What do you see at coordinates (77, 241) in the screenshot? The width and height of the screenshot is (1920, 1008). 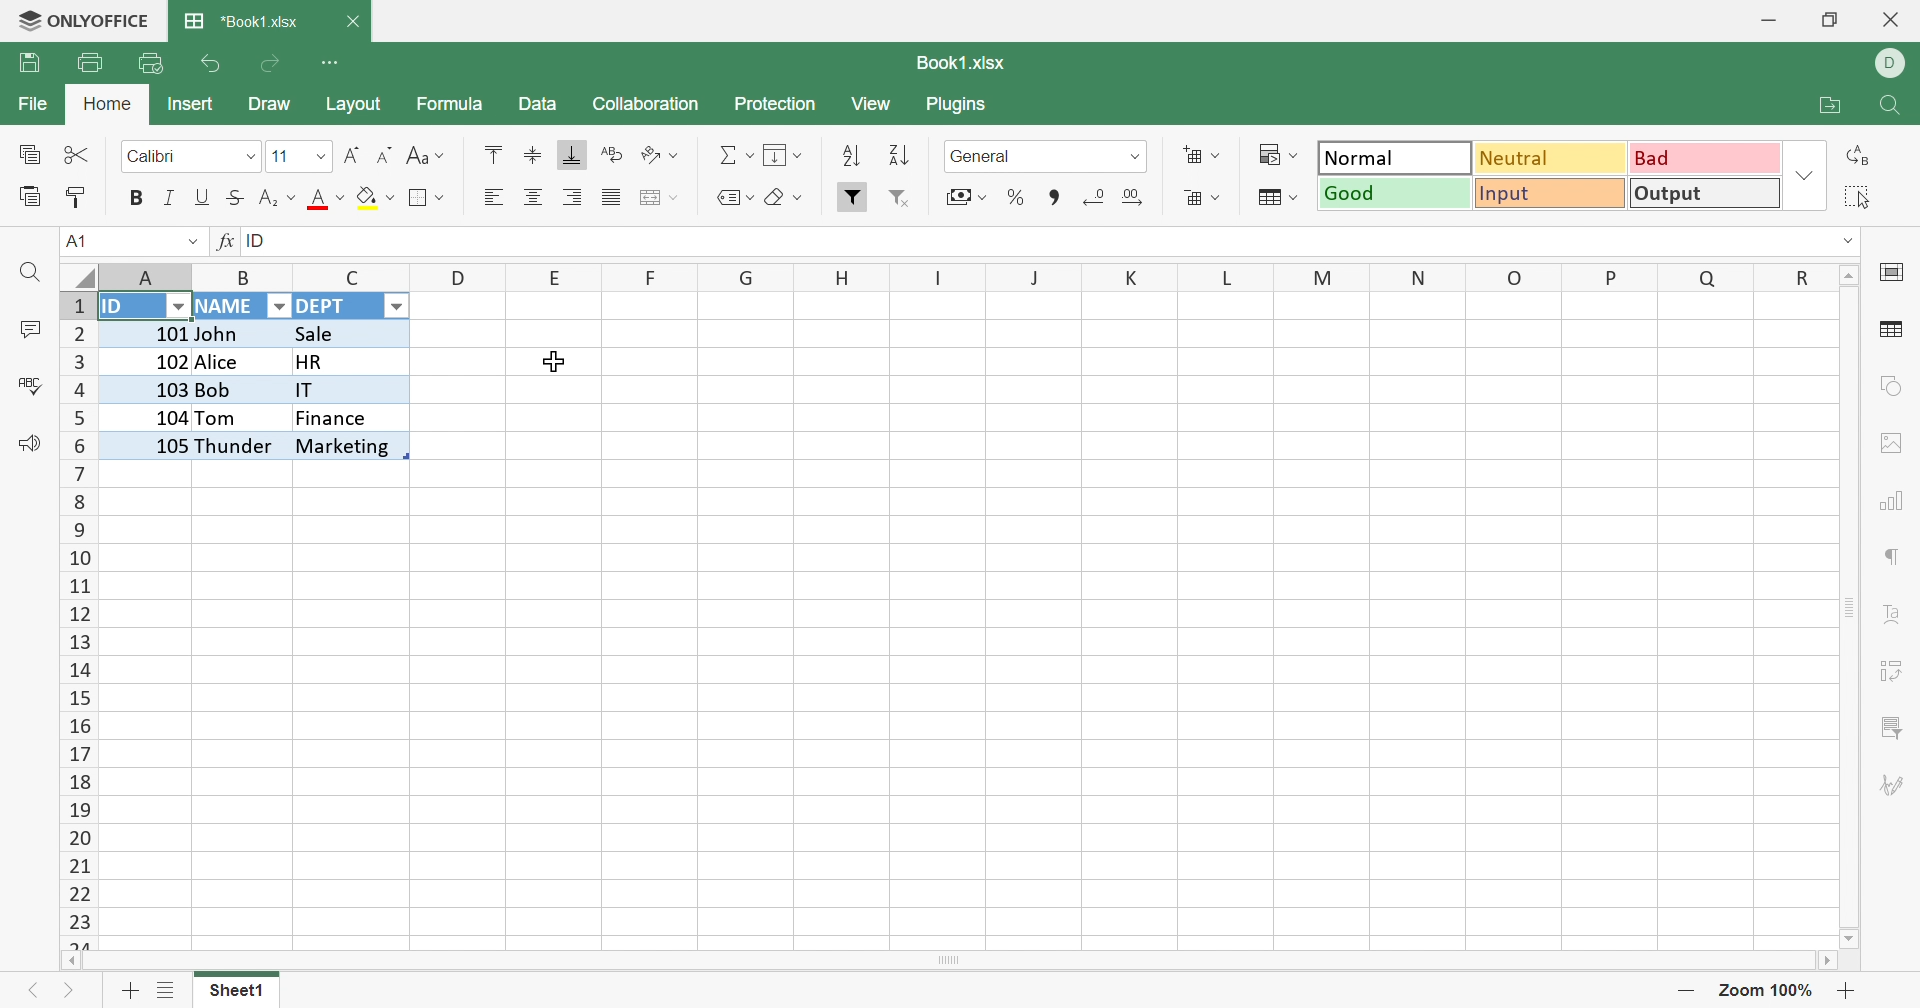 I see `A1` at bounding box center [77, 241].